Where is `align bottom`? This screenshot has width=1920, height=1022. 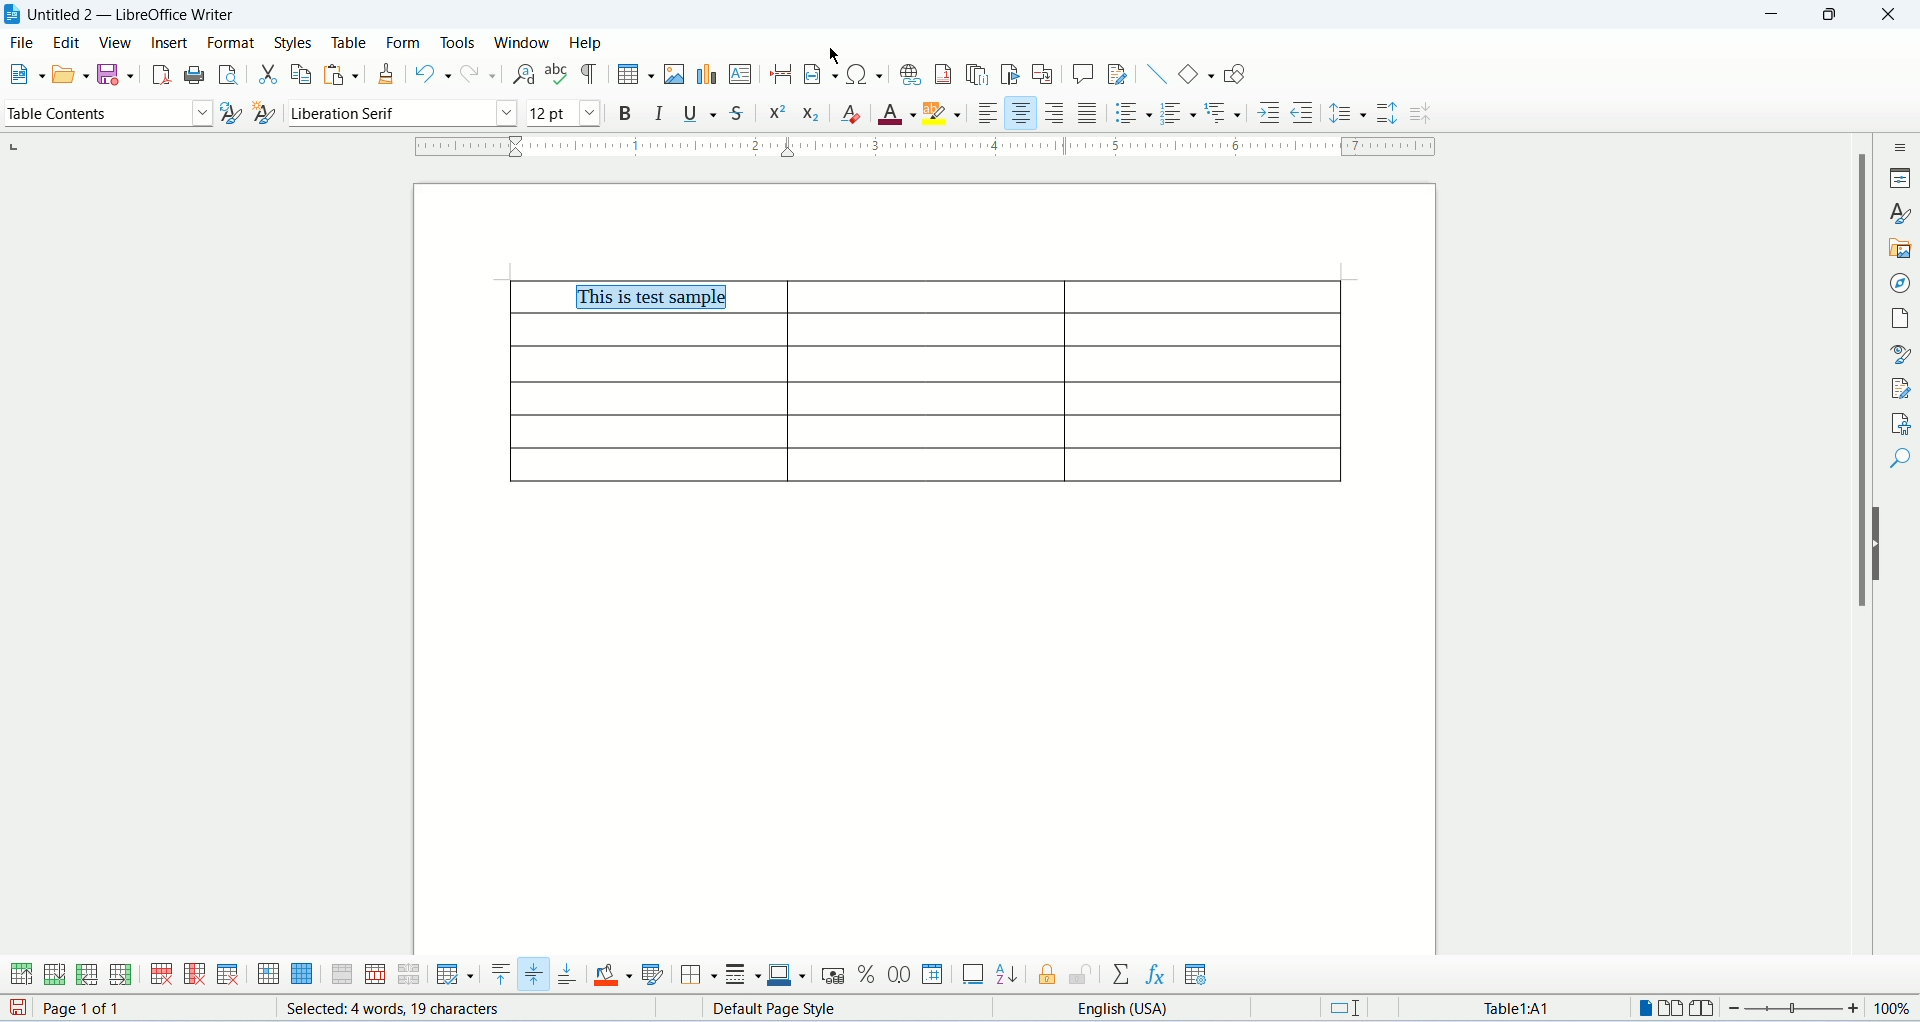 align bottom is located at coordinates (567, 974).